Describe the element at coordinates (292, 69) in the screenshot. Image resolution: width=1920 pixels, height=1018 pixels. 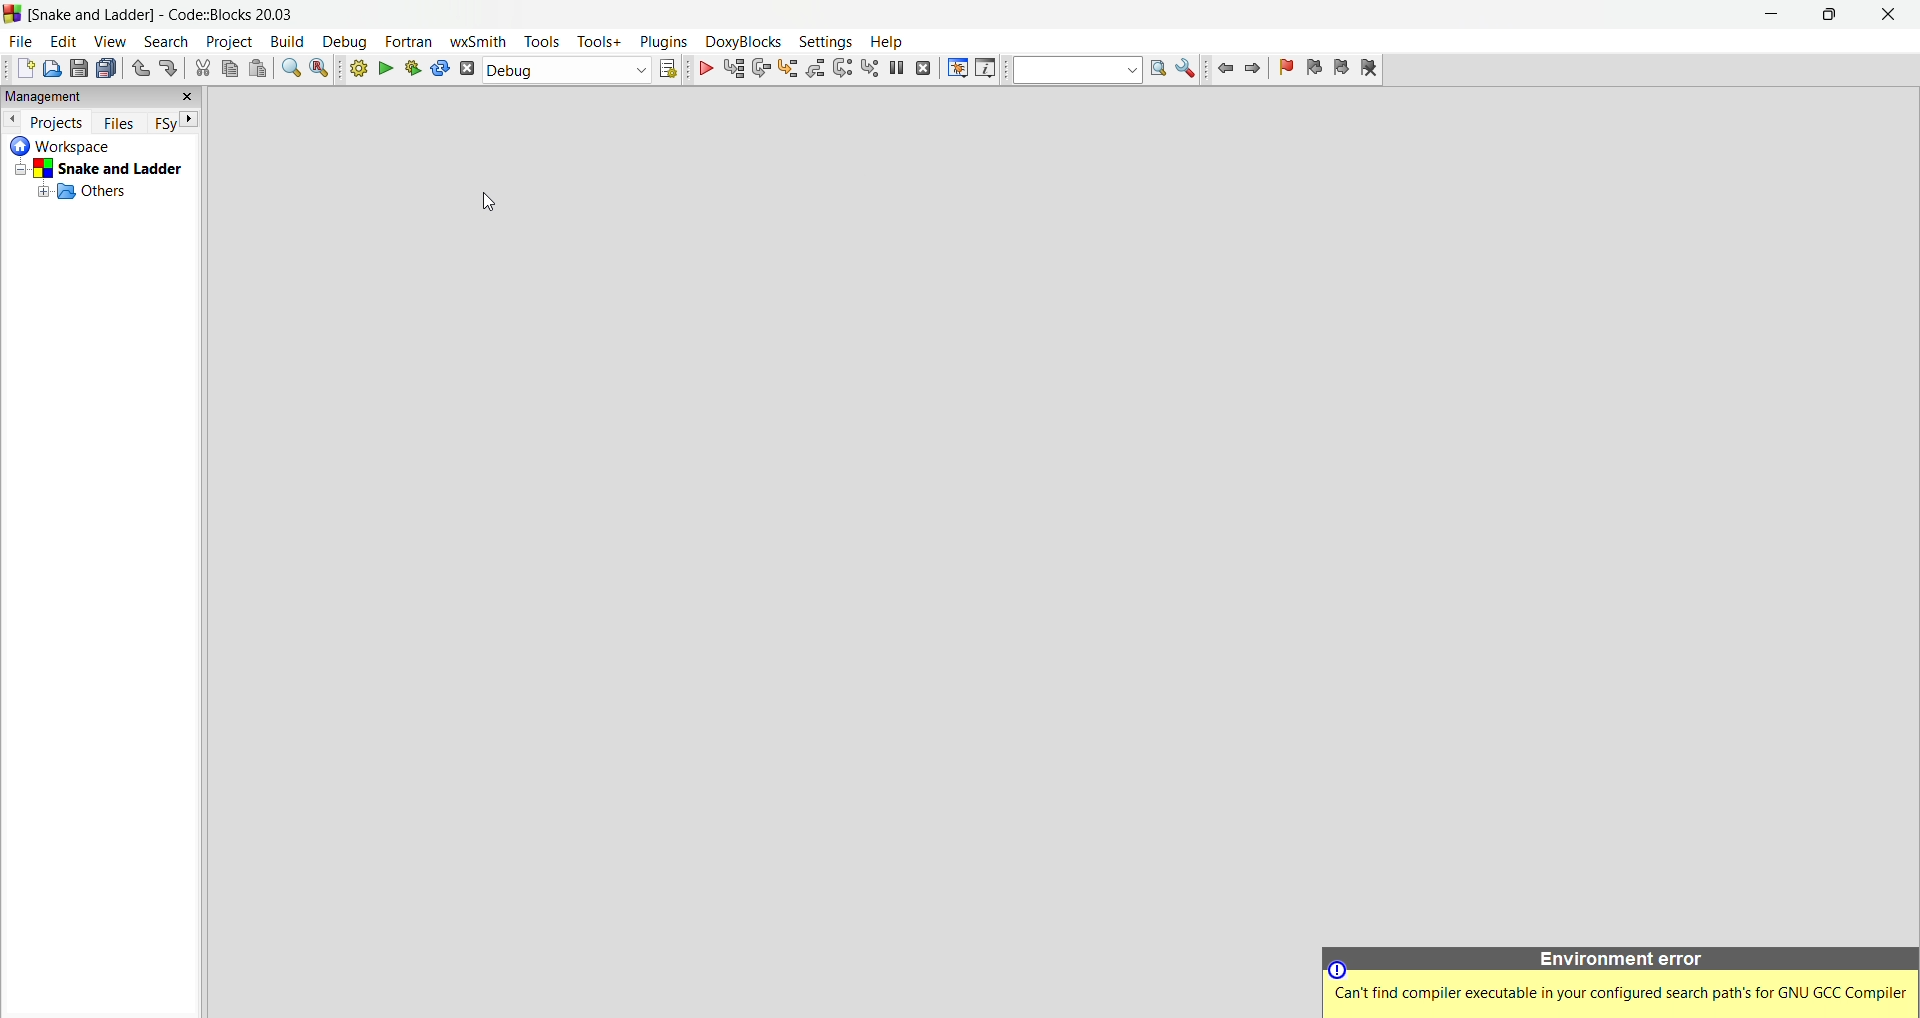
I see `find` at that location.